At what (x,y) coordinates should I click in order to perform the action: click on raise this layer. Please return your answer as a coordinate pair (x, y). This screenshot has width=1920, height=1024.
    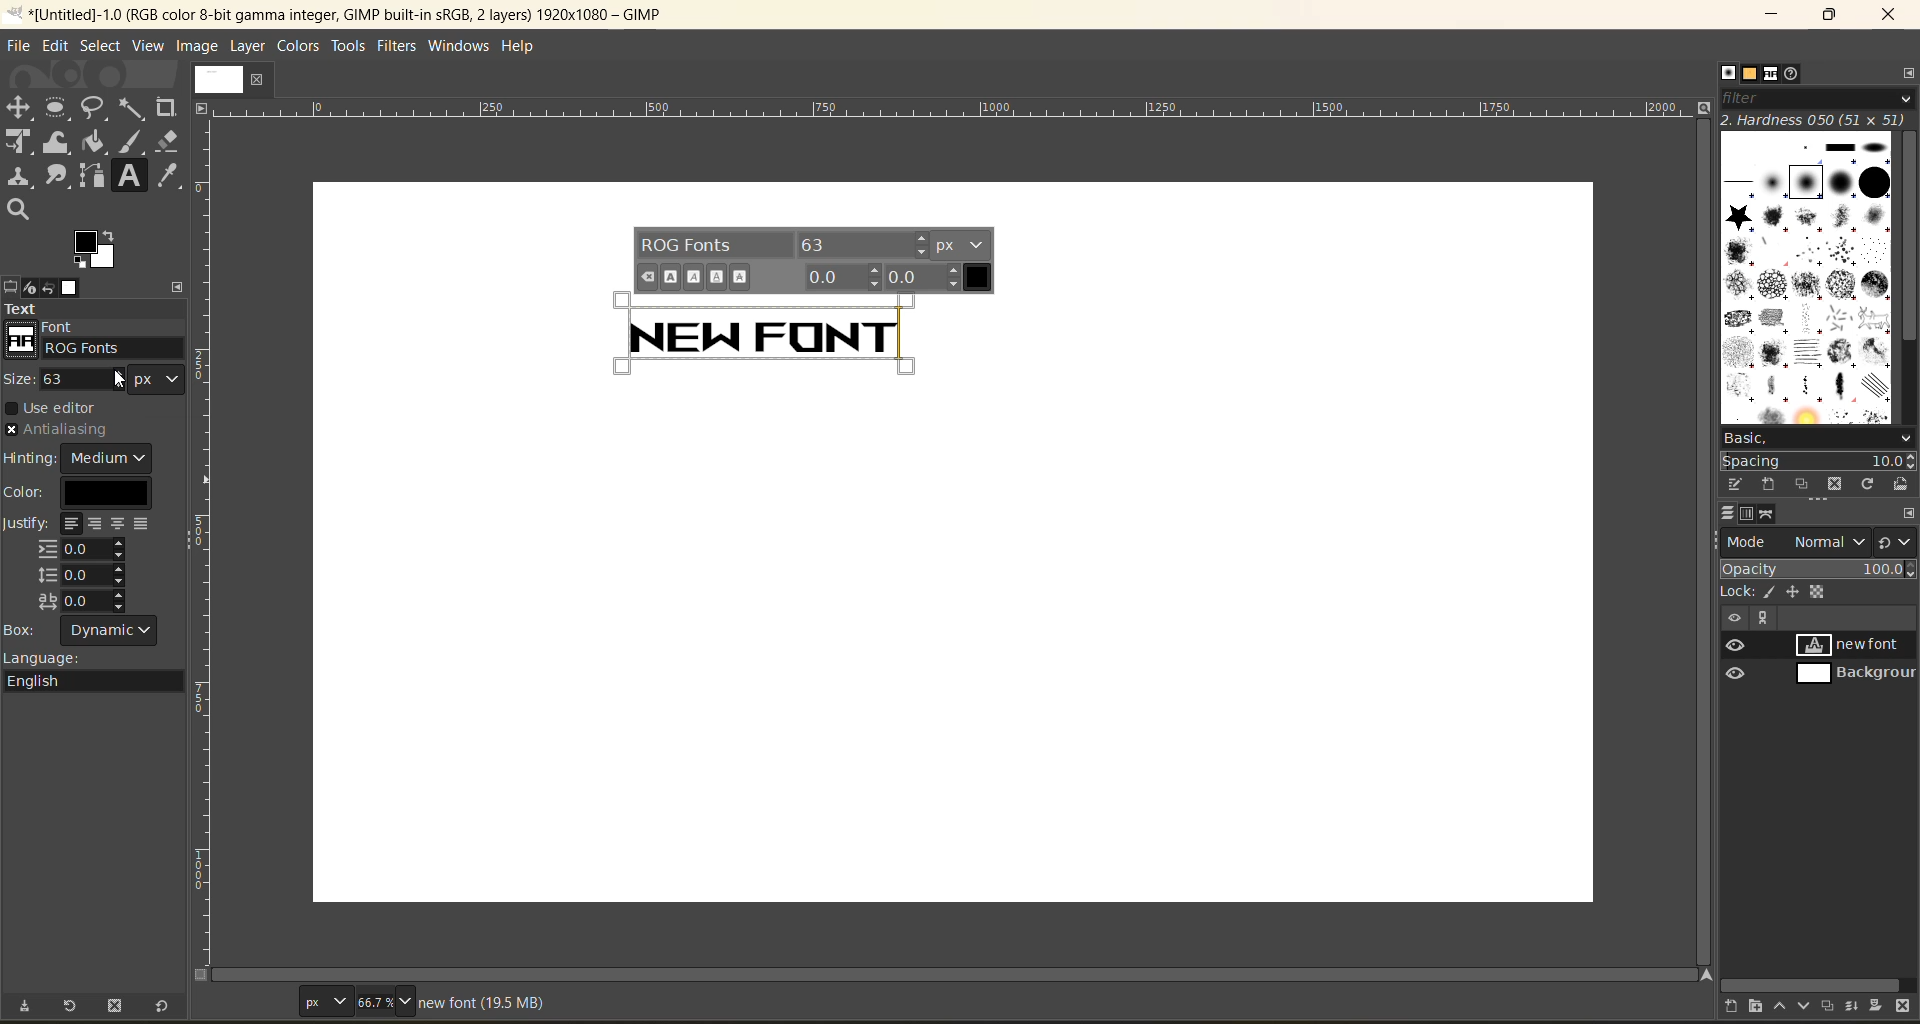
    Looking at the image, I should click on (1788, 1008).